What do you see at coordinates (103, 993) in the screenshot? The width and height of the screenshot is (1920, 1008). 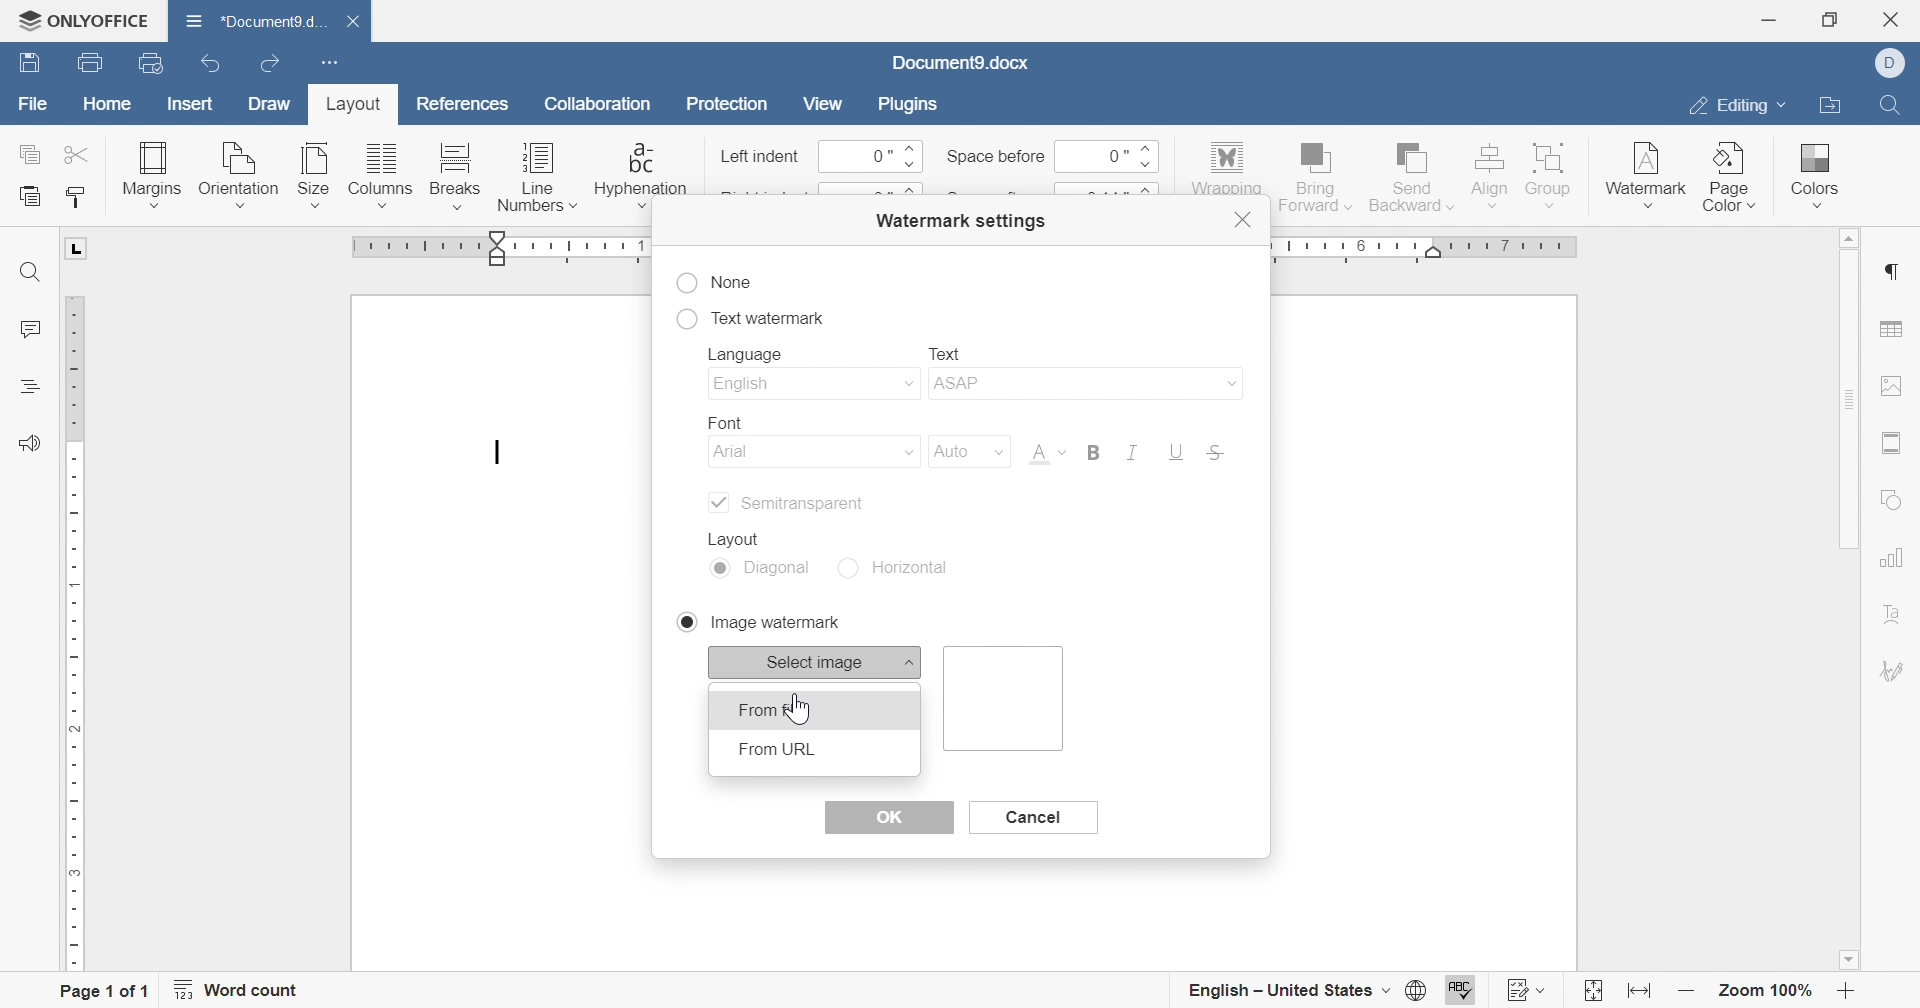 I see `page 1 of 1` at bounding box center [103, 993].